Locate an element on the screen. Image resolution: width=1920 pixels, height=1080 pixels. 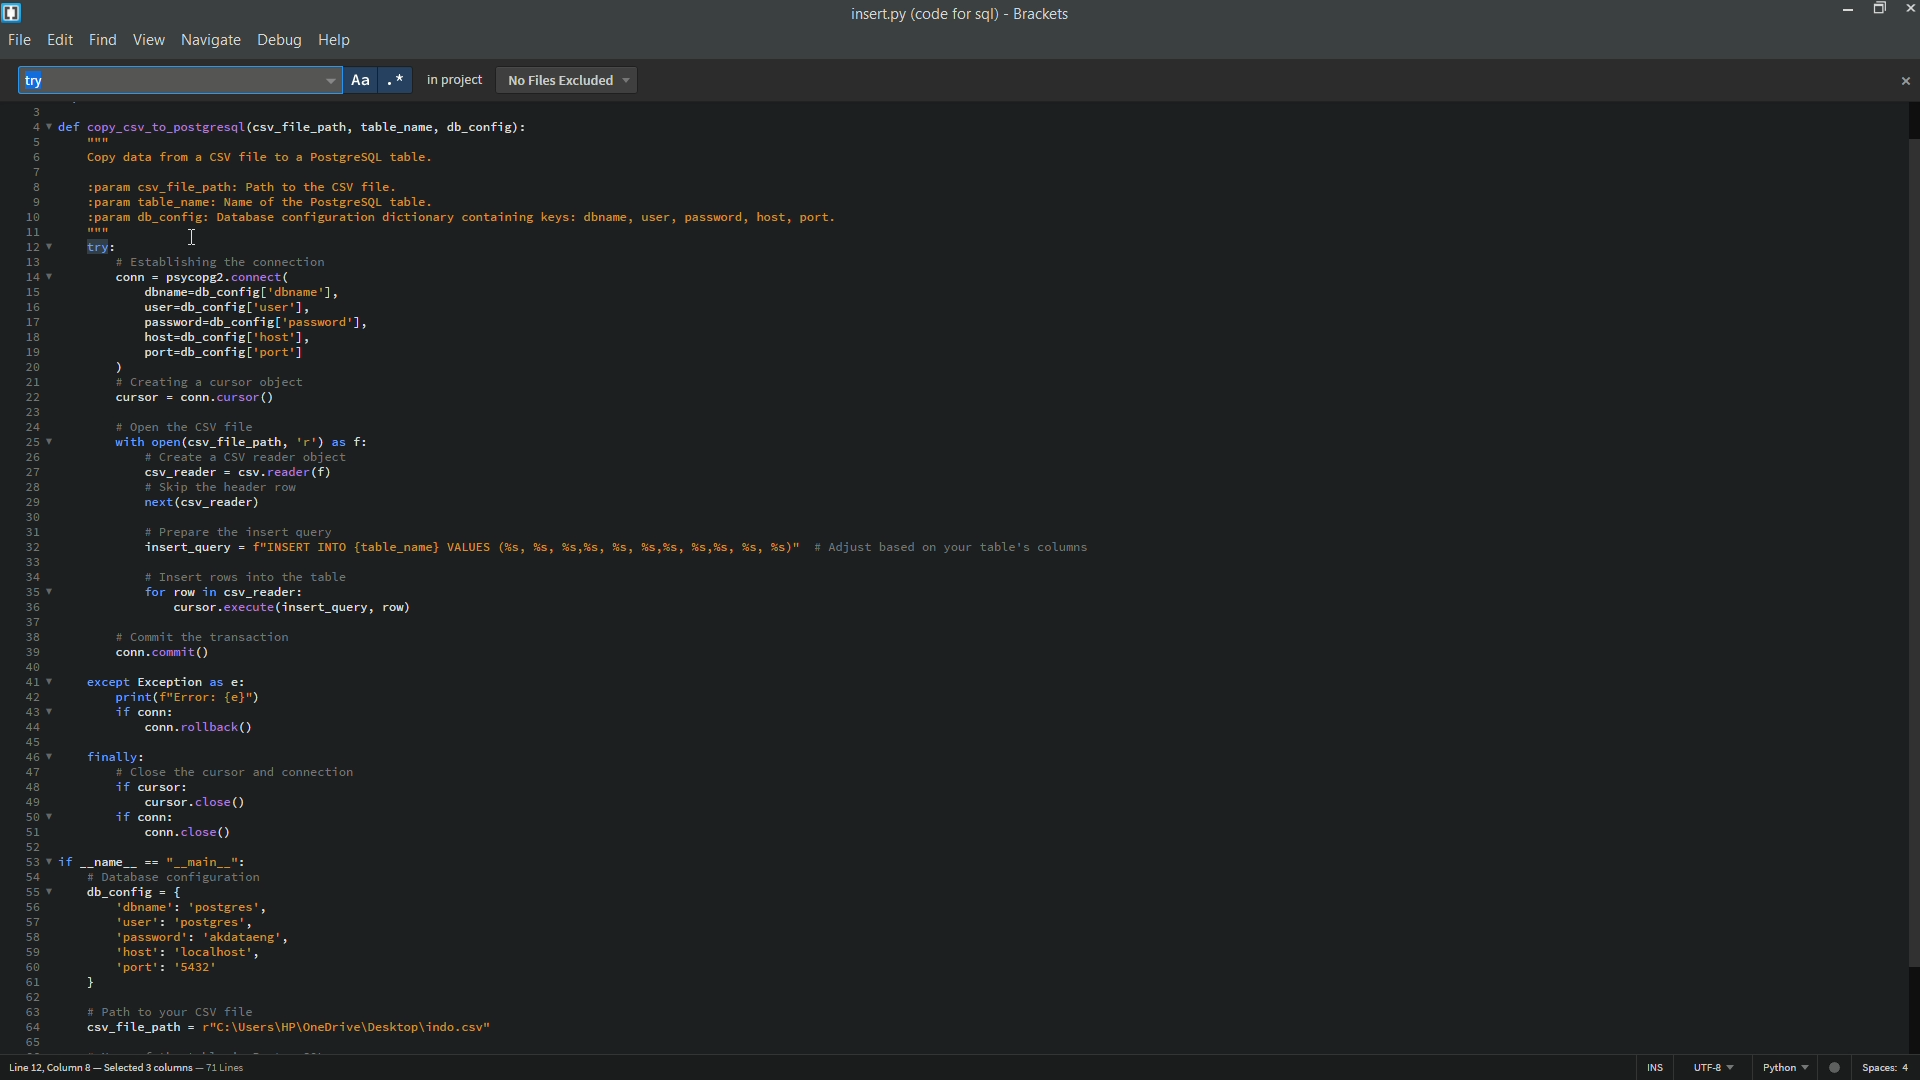
debug menu is located at coordinates (278, 42).